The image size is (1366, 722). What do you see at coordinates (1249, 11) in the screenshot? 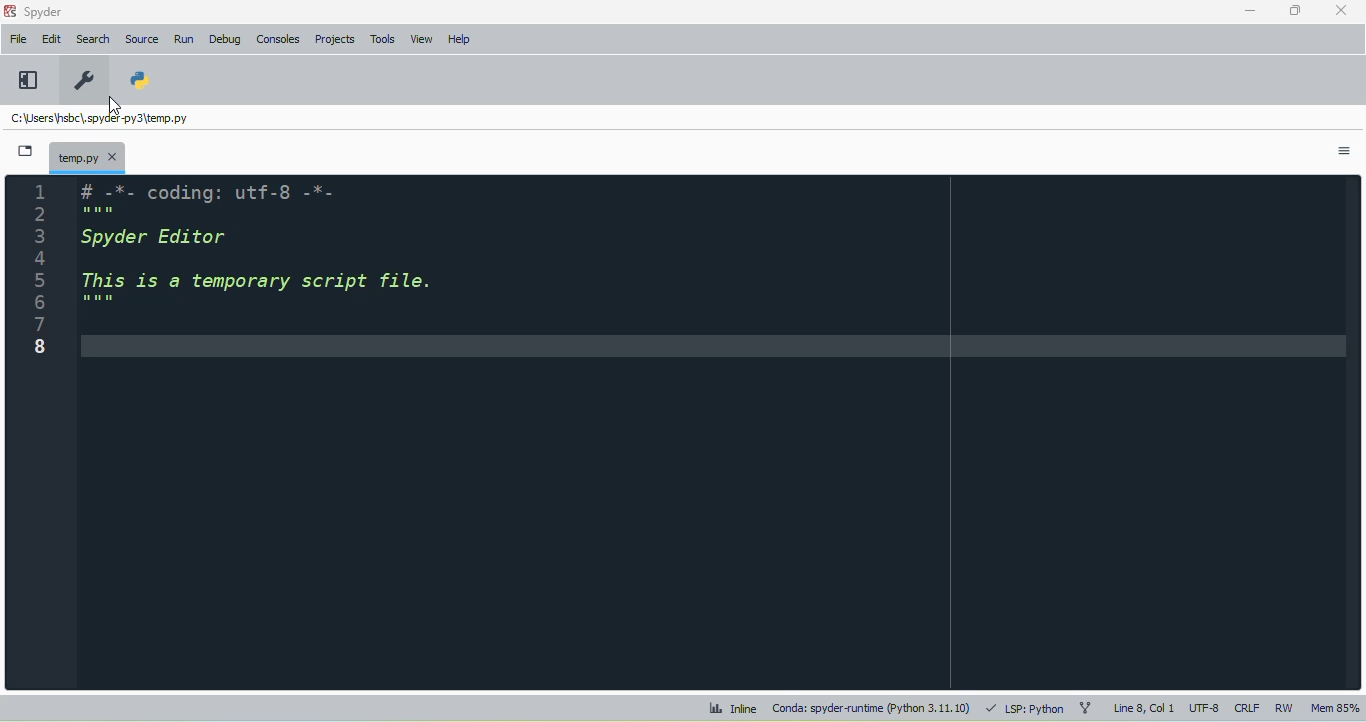
I see `minimize` at bounding box center [1249, 11].